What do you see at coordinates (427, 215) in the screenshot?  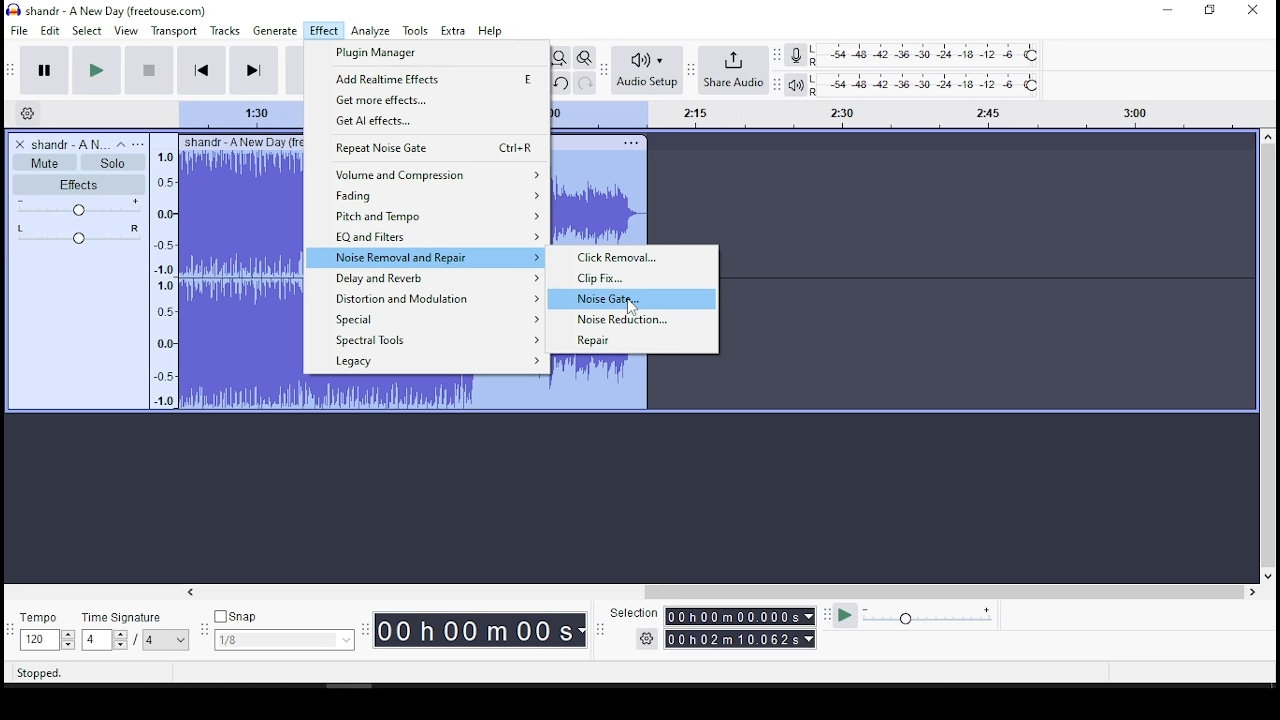 I see `pitch and tempo` at bounding box center [427, 215].